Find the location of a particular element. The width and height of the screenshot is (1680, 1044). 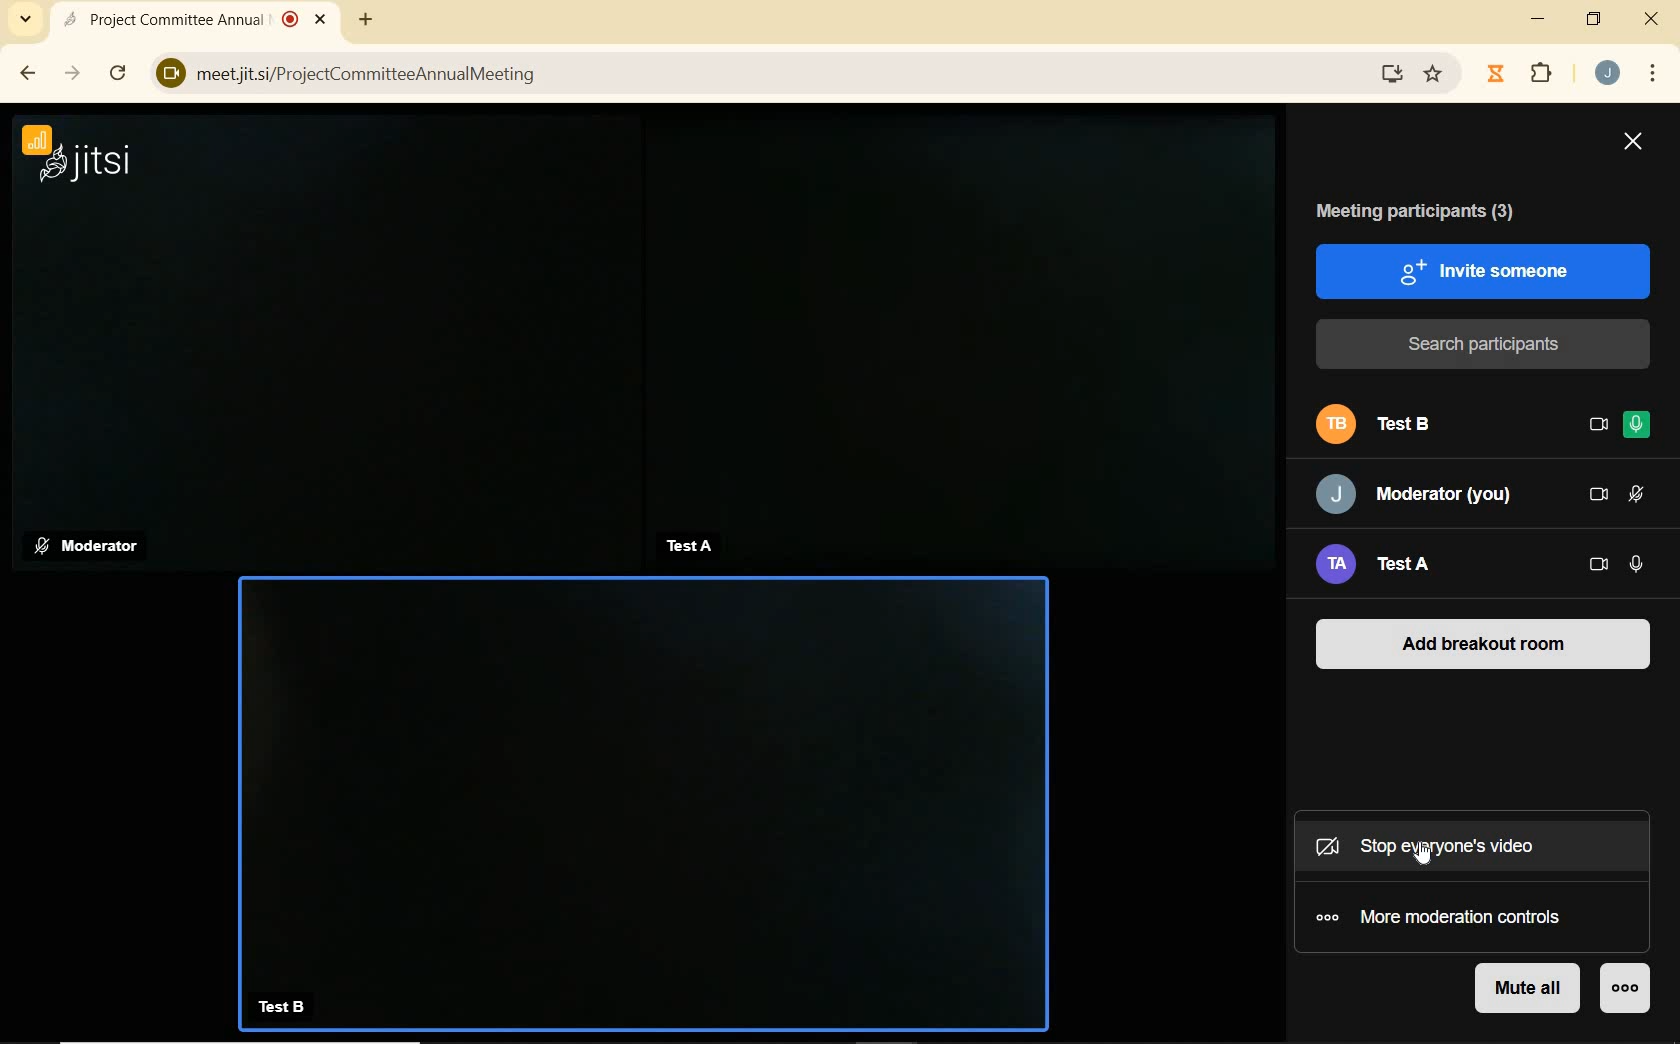

Project Committee Annual is located at coordinates (212, 20).